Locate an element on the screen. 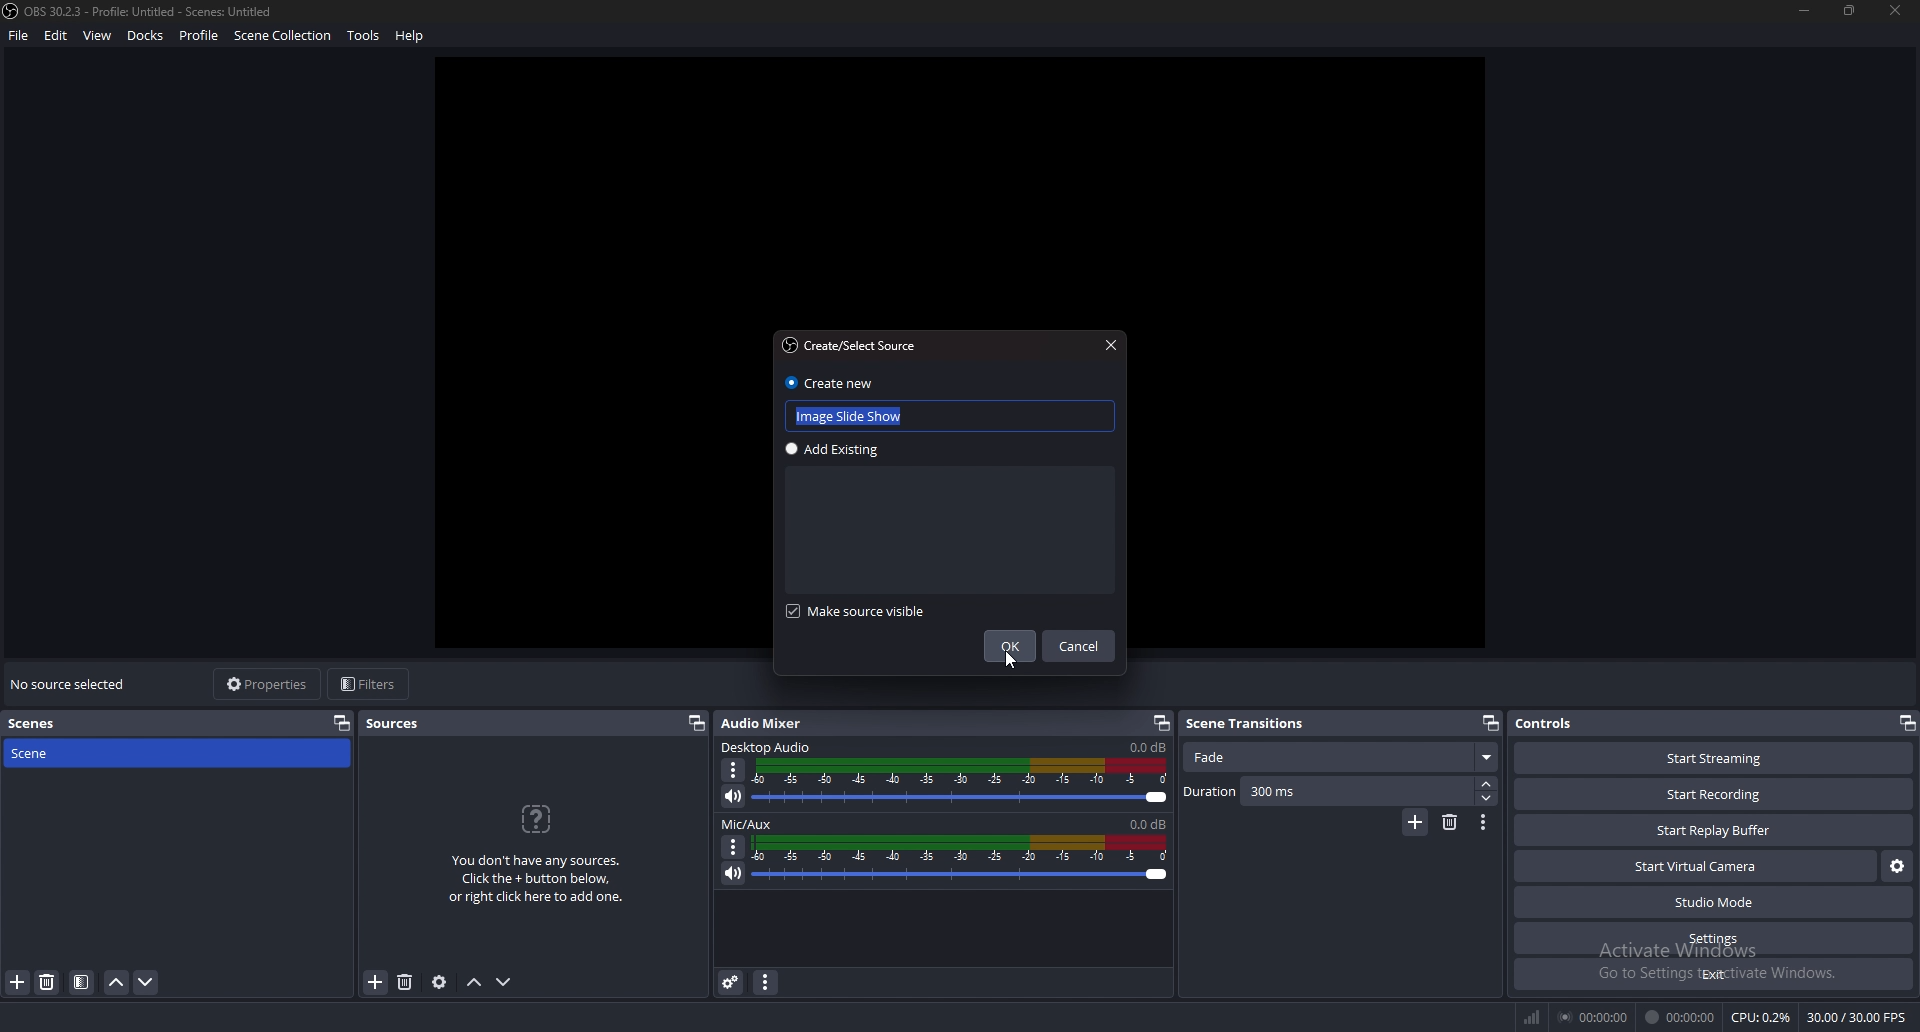 The height and width of the screenshot is (1032, 1920). options is located at coordinates (734, 846).